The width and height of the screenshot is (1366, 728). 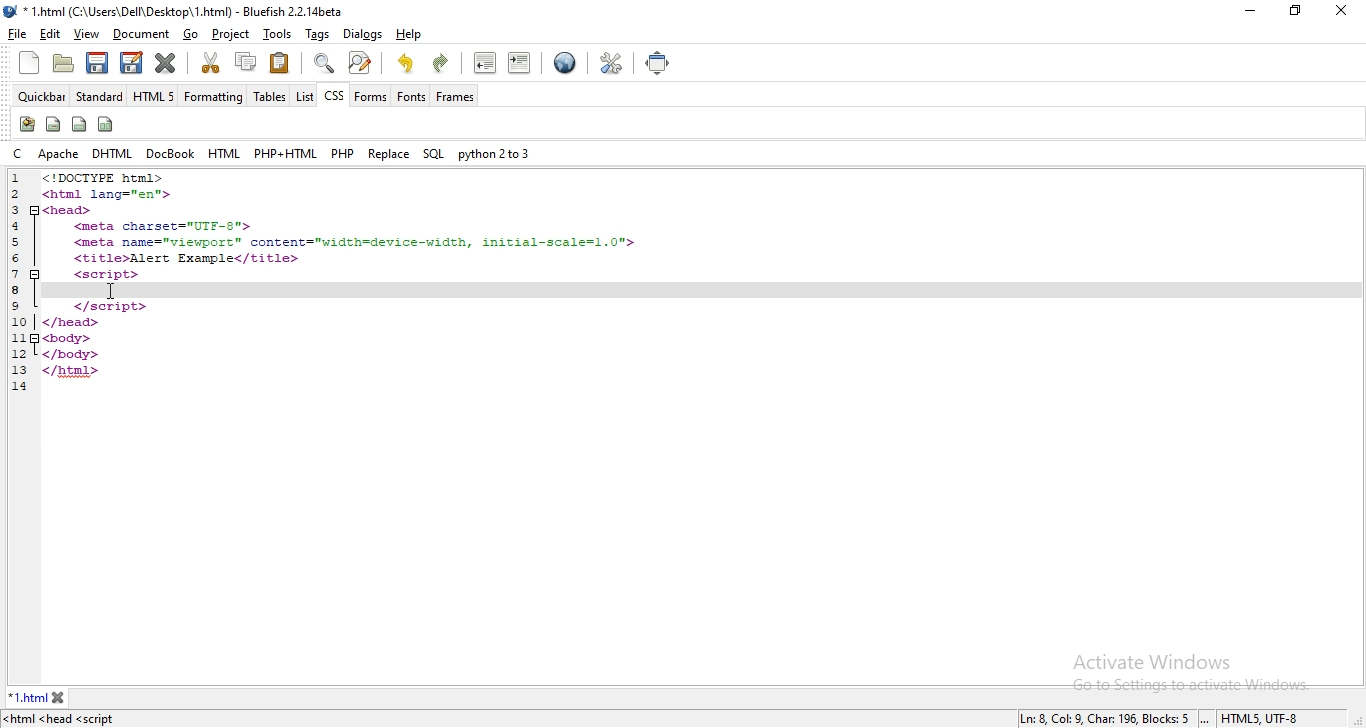 I want to click on minimize, so click(x=1249, y=11).